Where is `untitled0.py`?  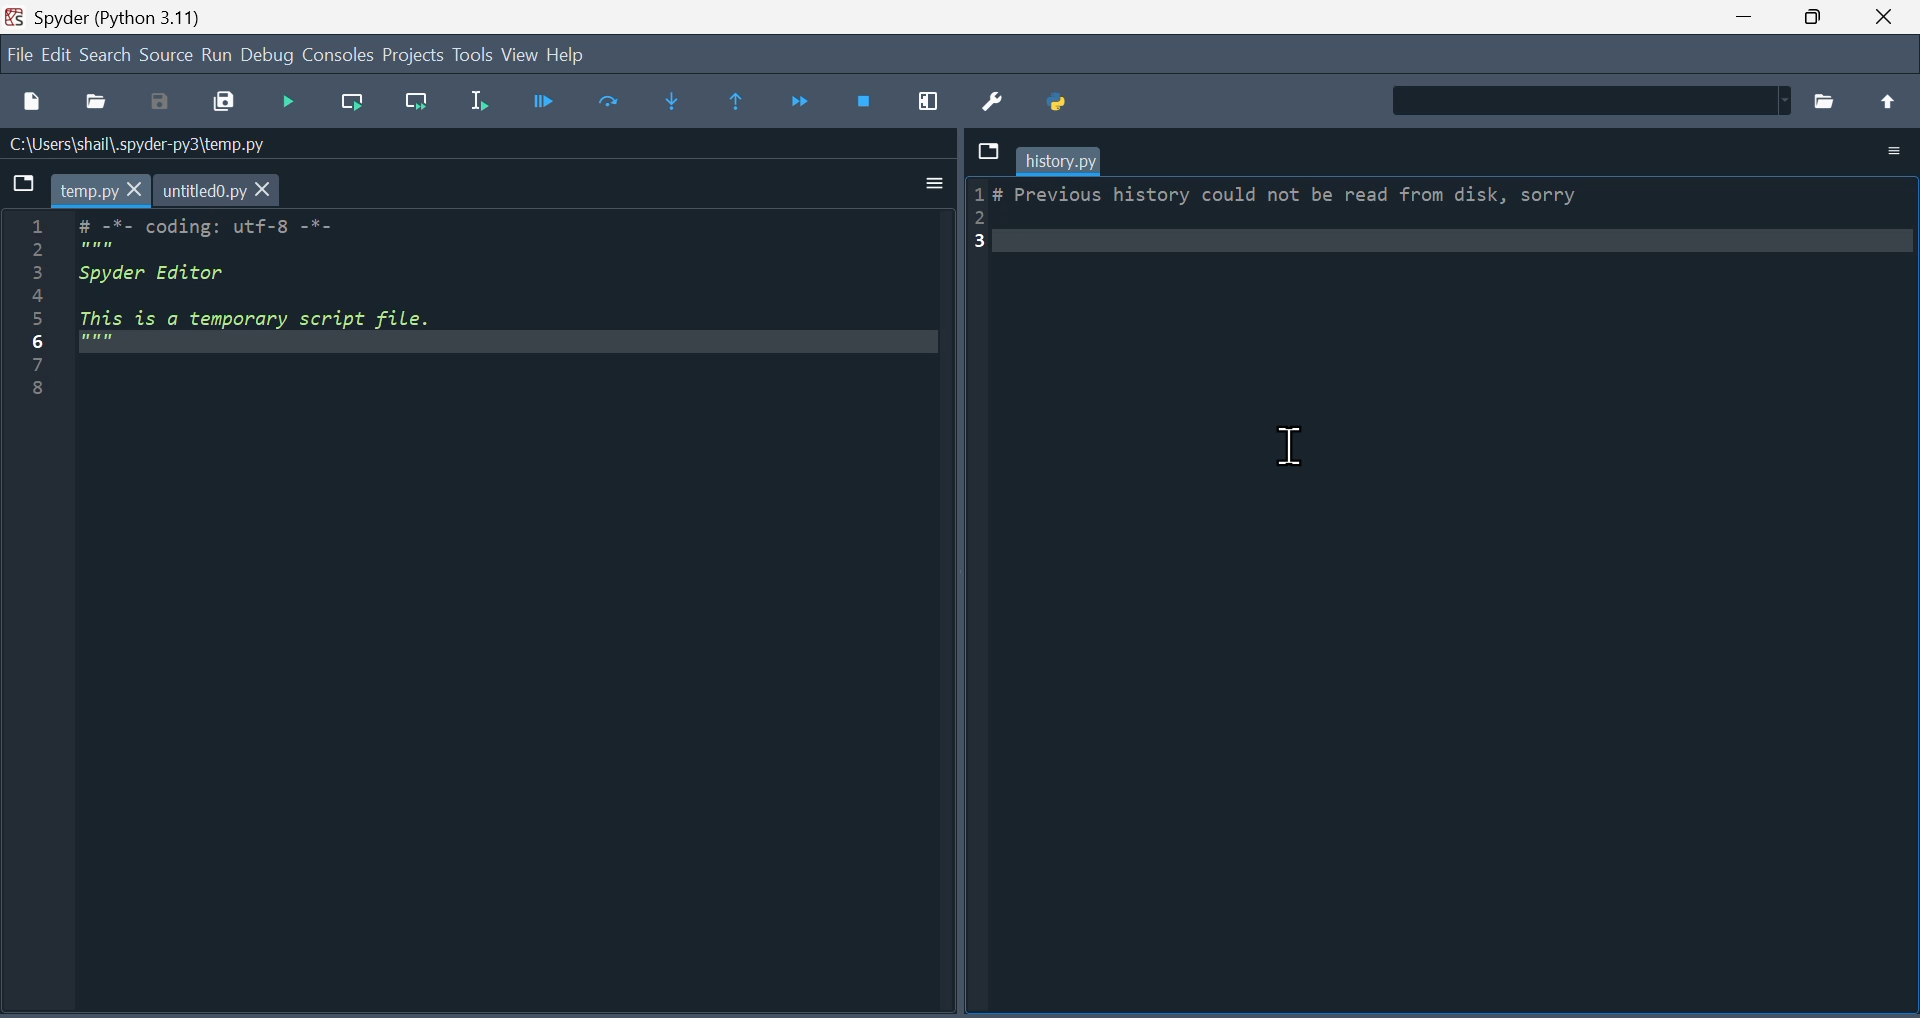 untitled0.py is located at coordinates (219, 190).